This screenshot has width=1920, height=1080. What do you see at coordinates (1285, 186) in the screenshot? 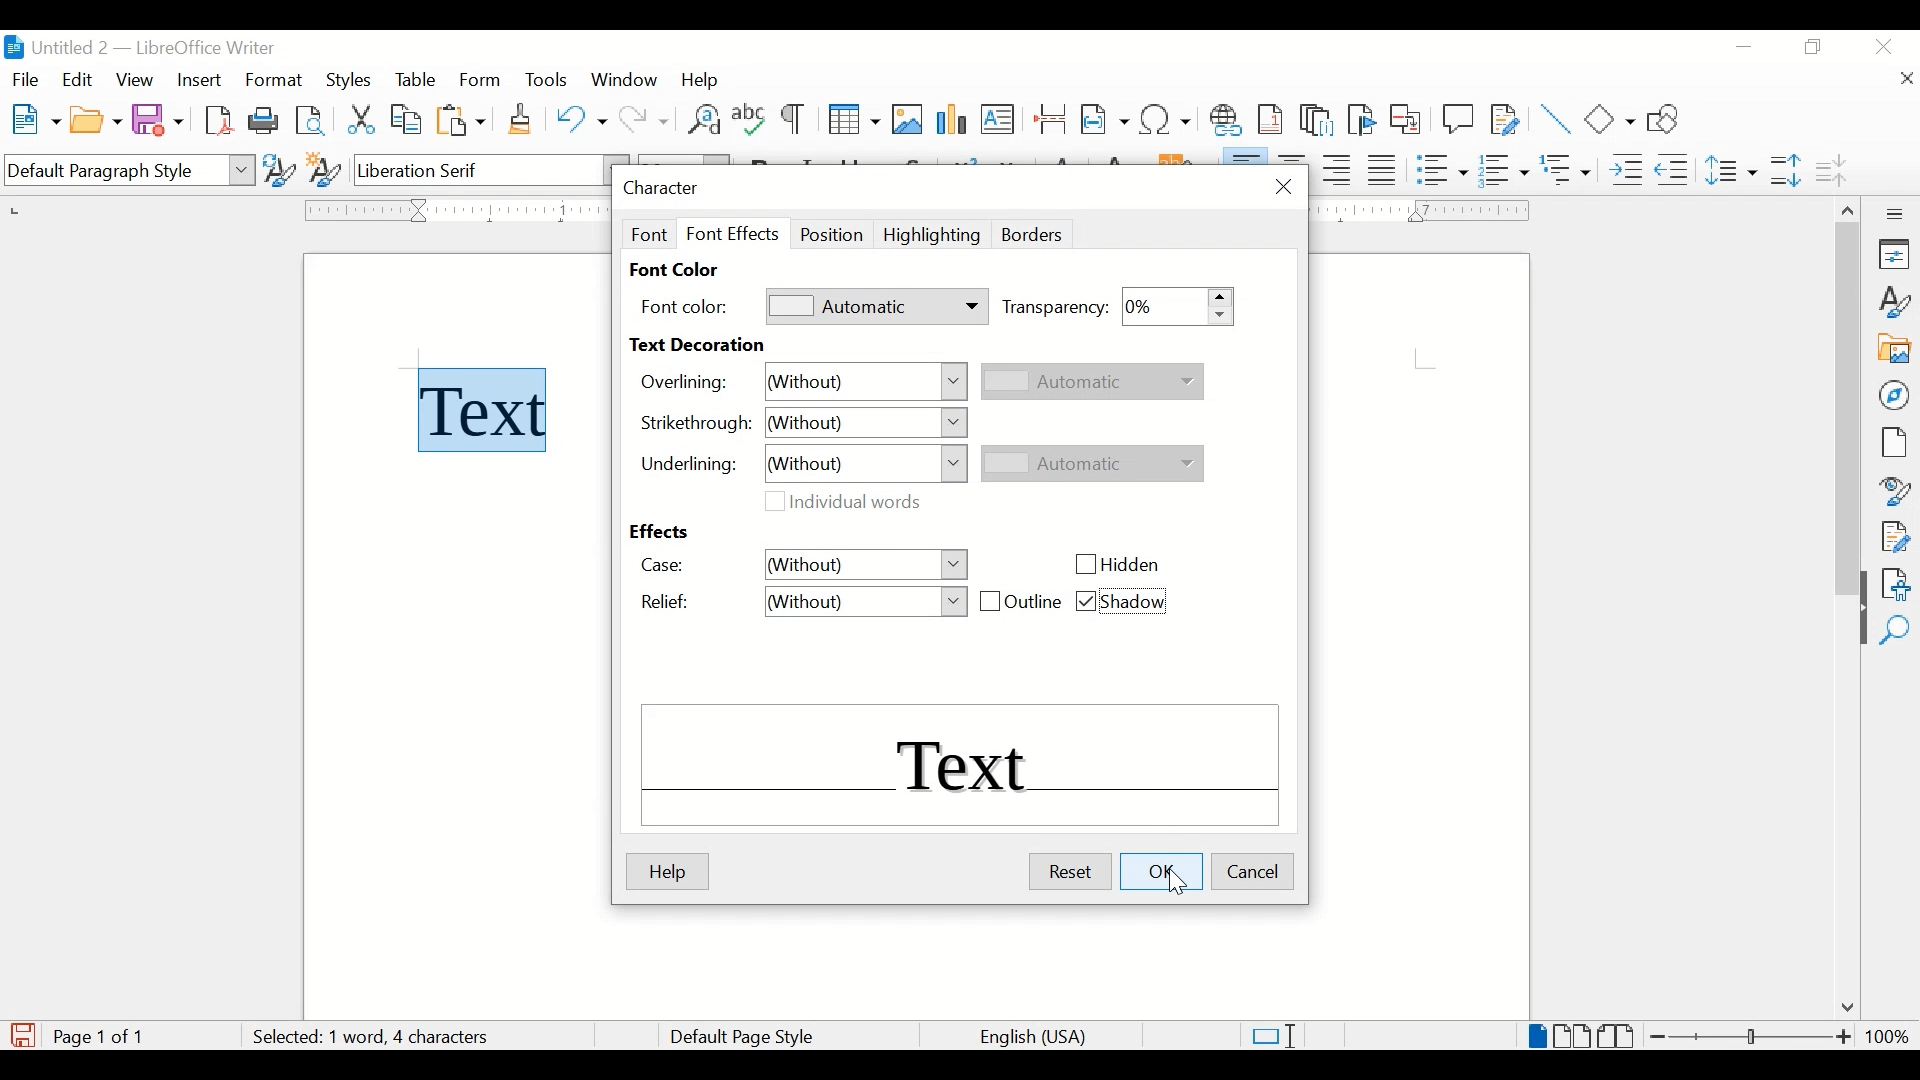
I see `close` at bounding box center [1285, 186].